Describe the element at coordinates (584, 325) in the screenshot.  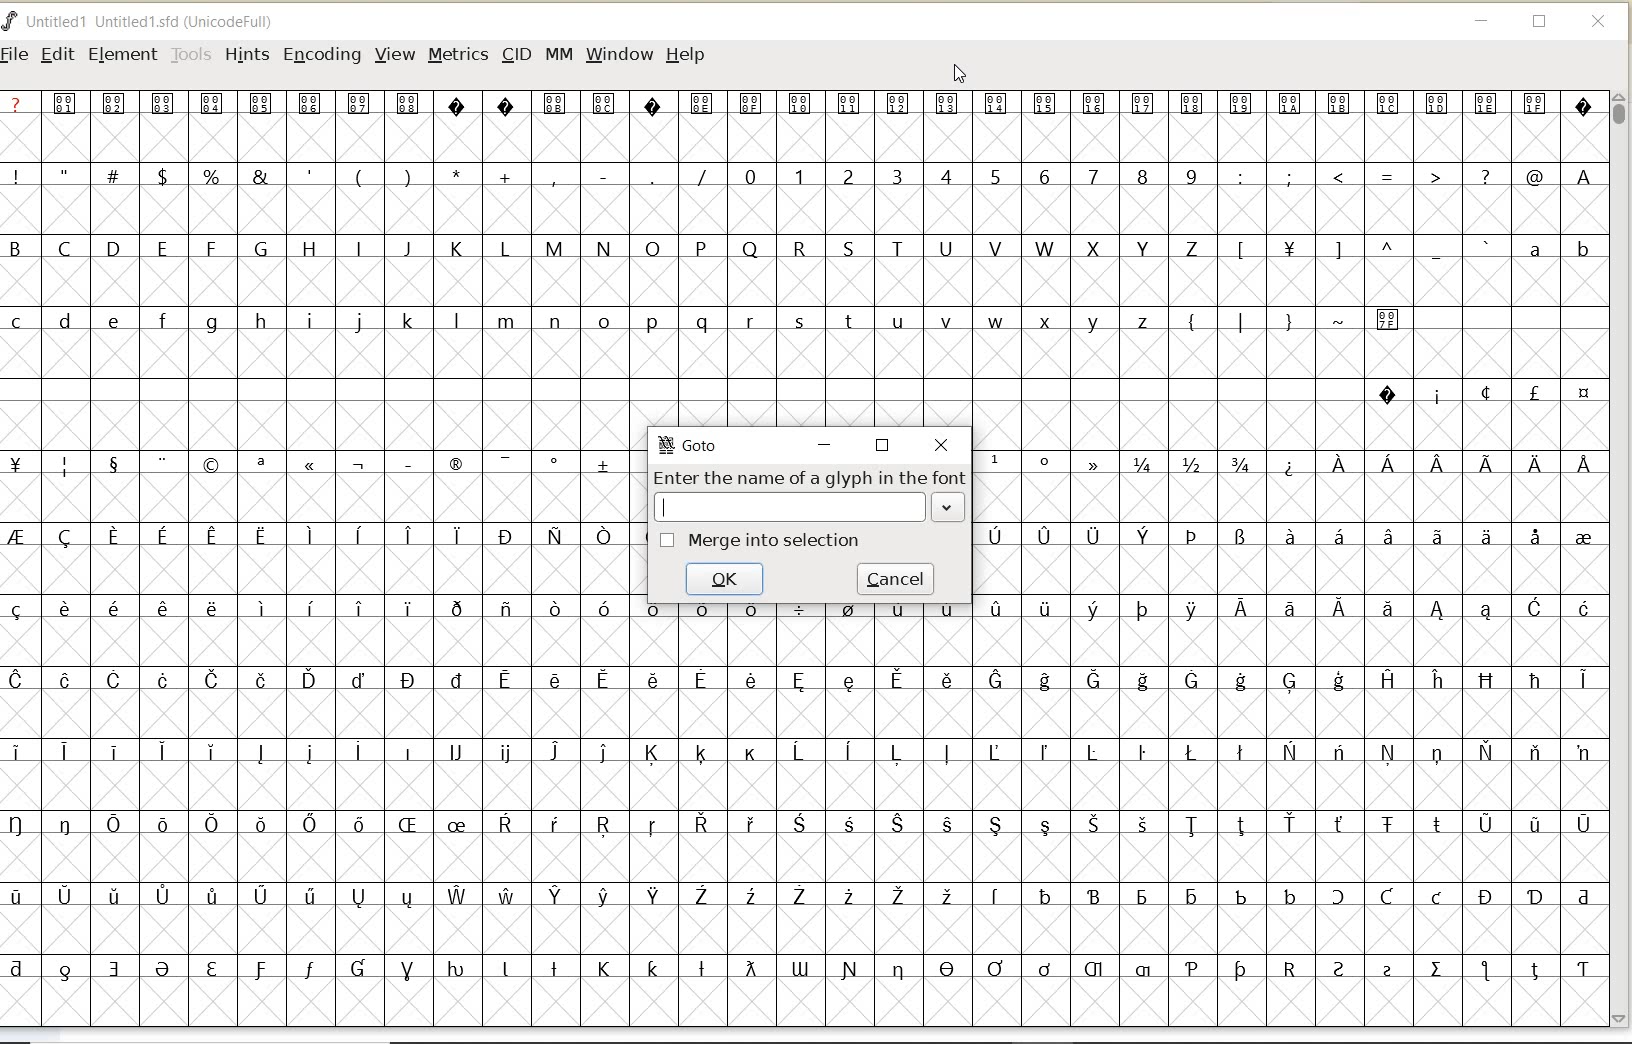
I see `lowercase letters` at that location.